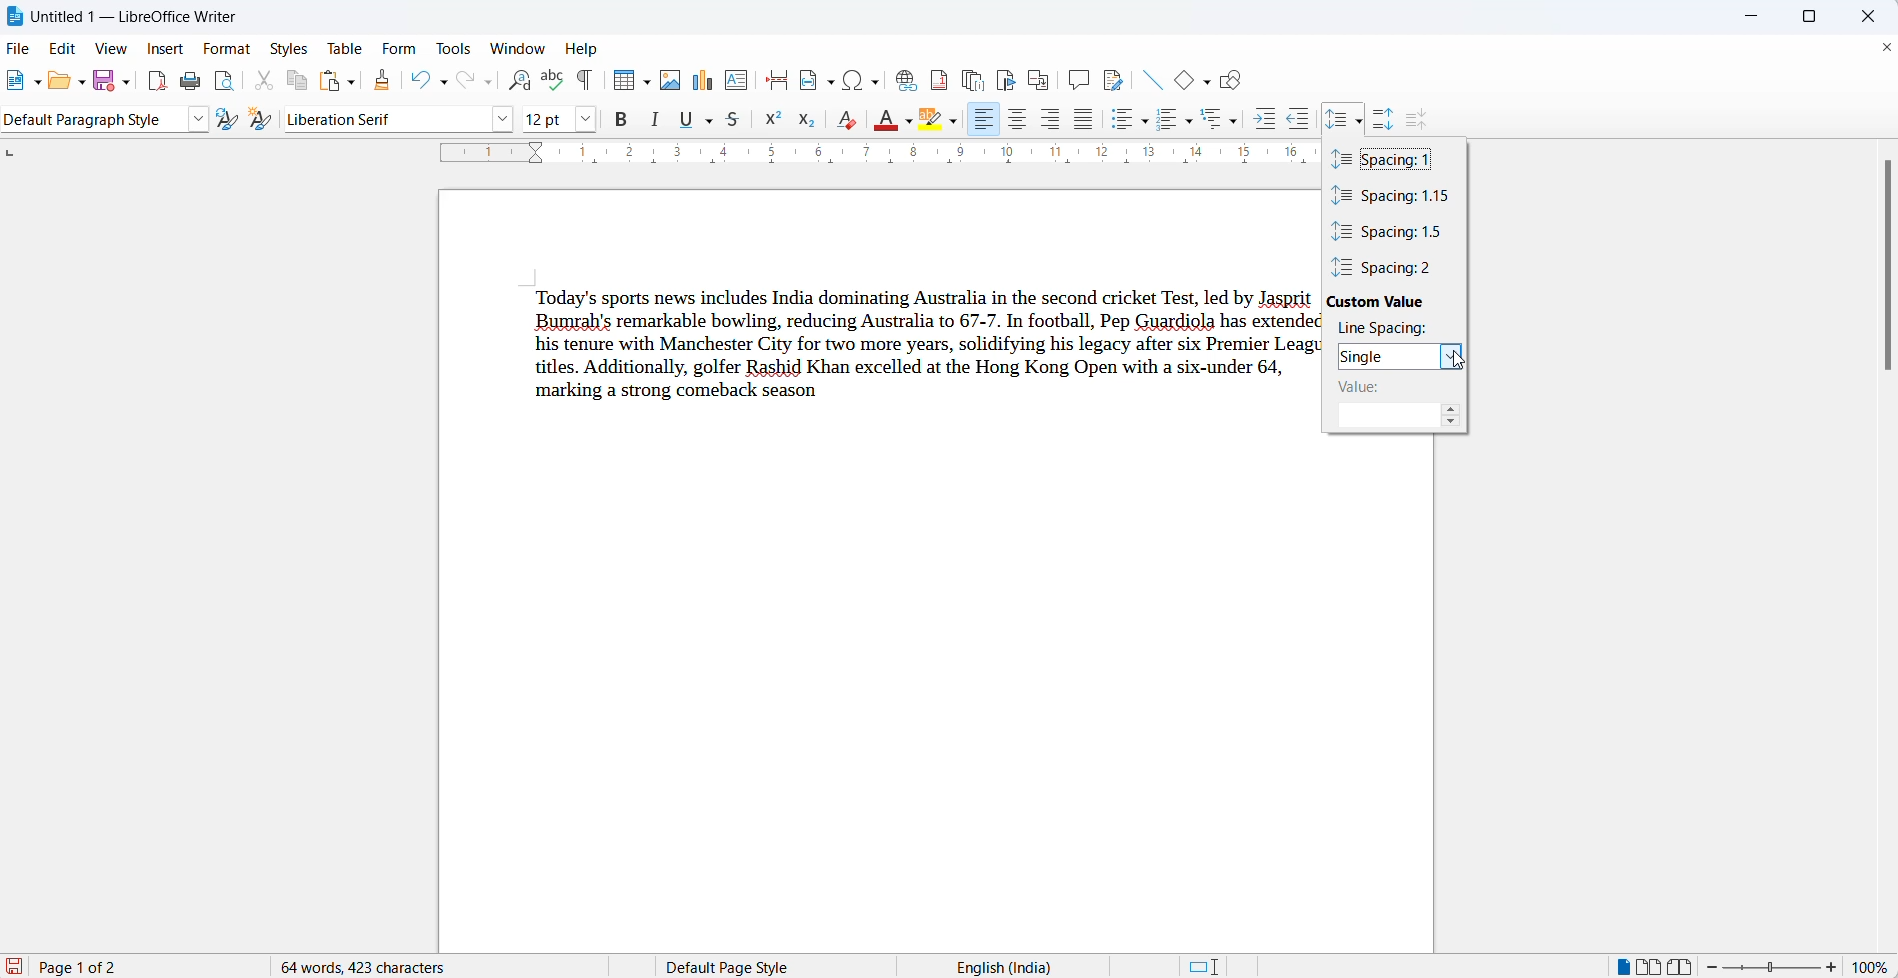  Describe the element at coordinates (689, 120) in the screenshot. I see `underline` at that location.